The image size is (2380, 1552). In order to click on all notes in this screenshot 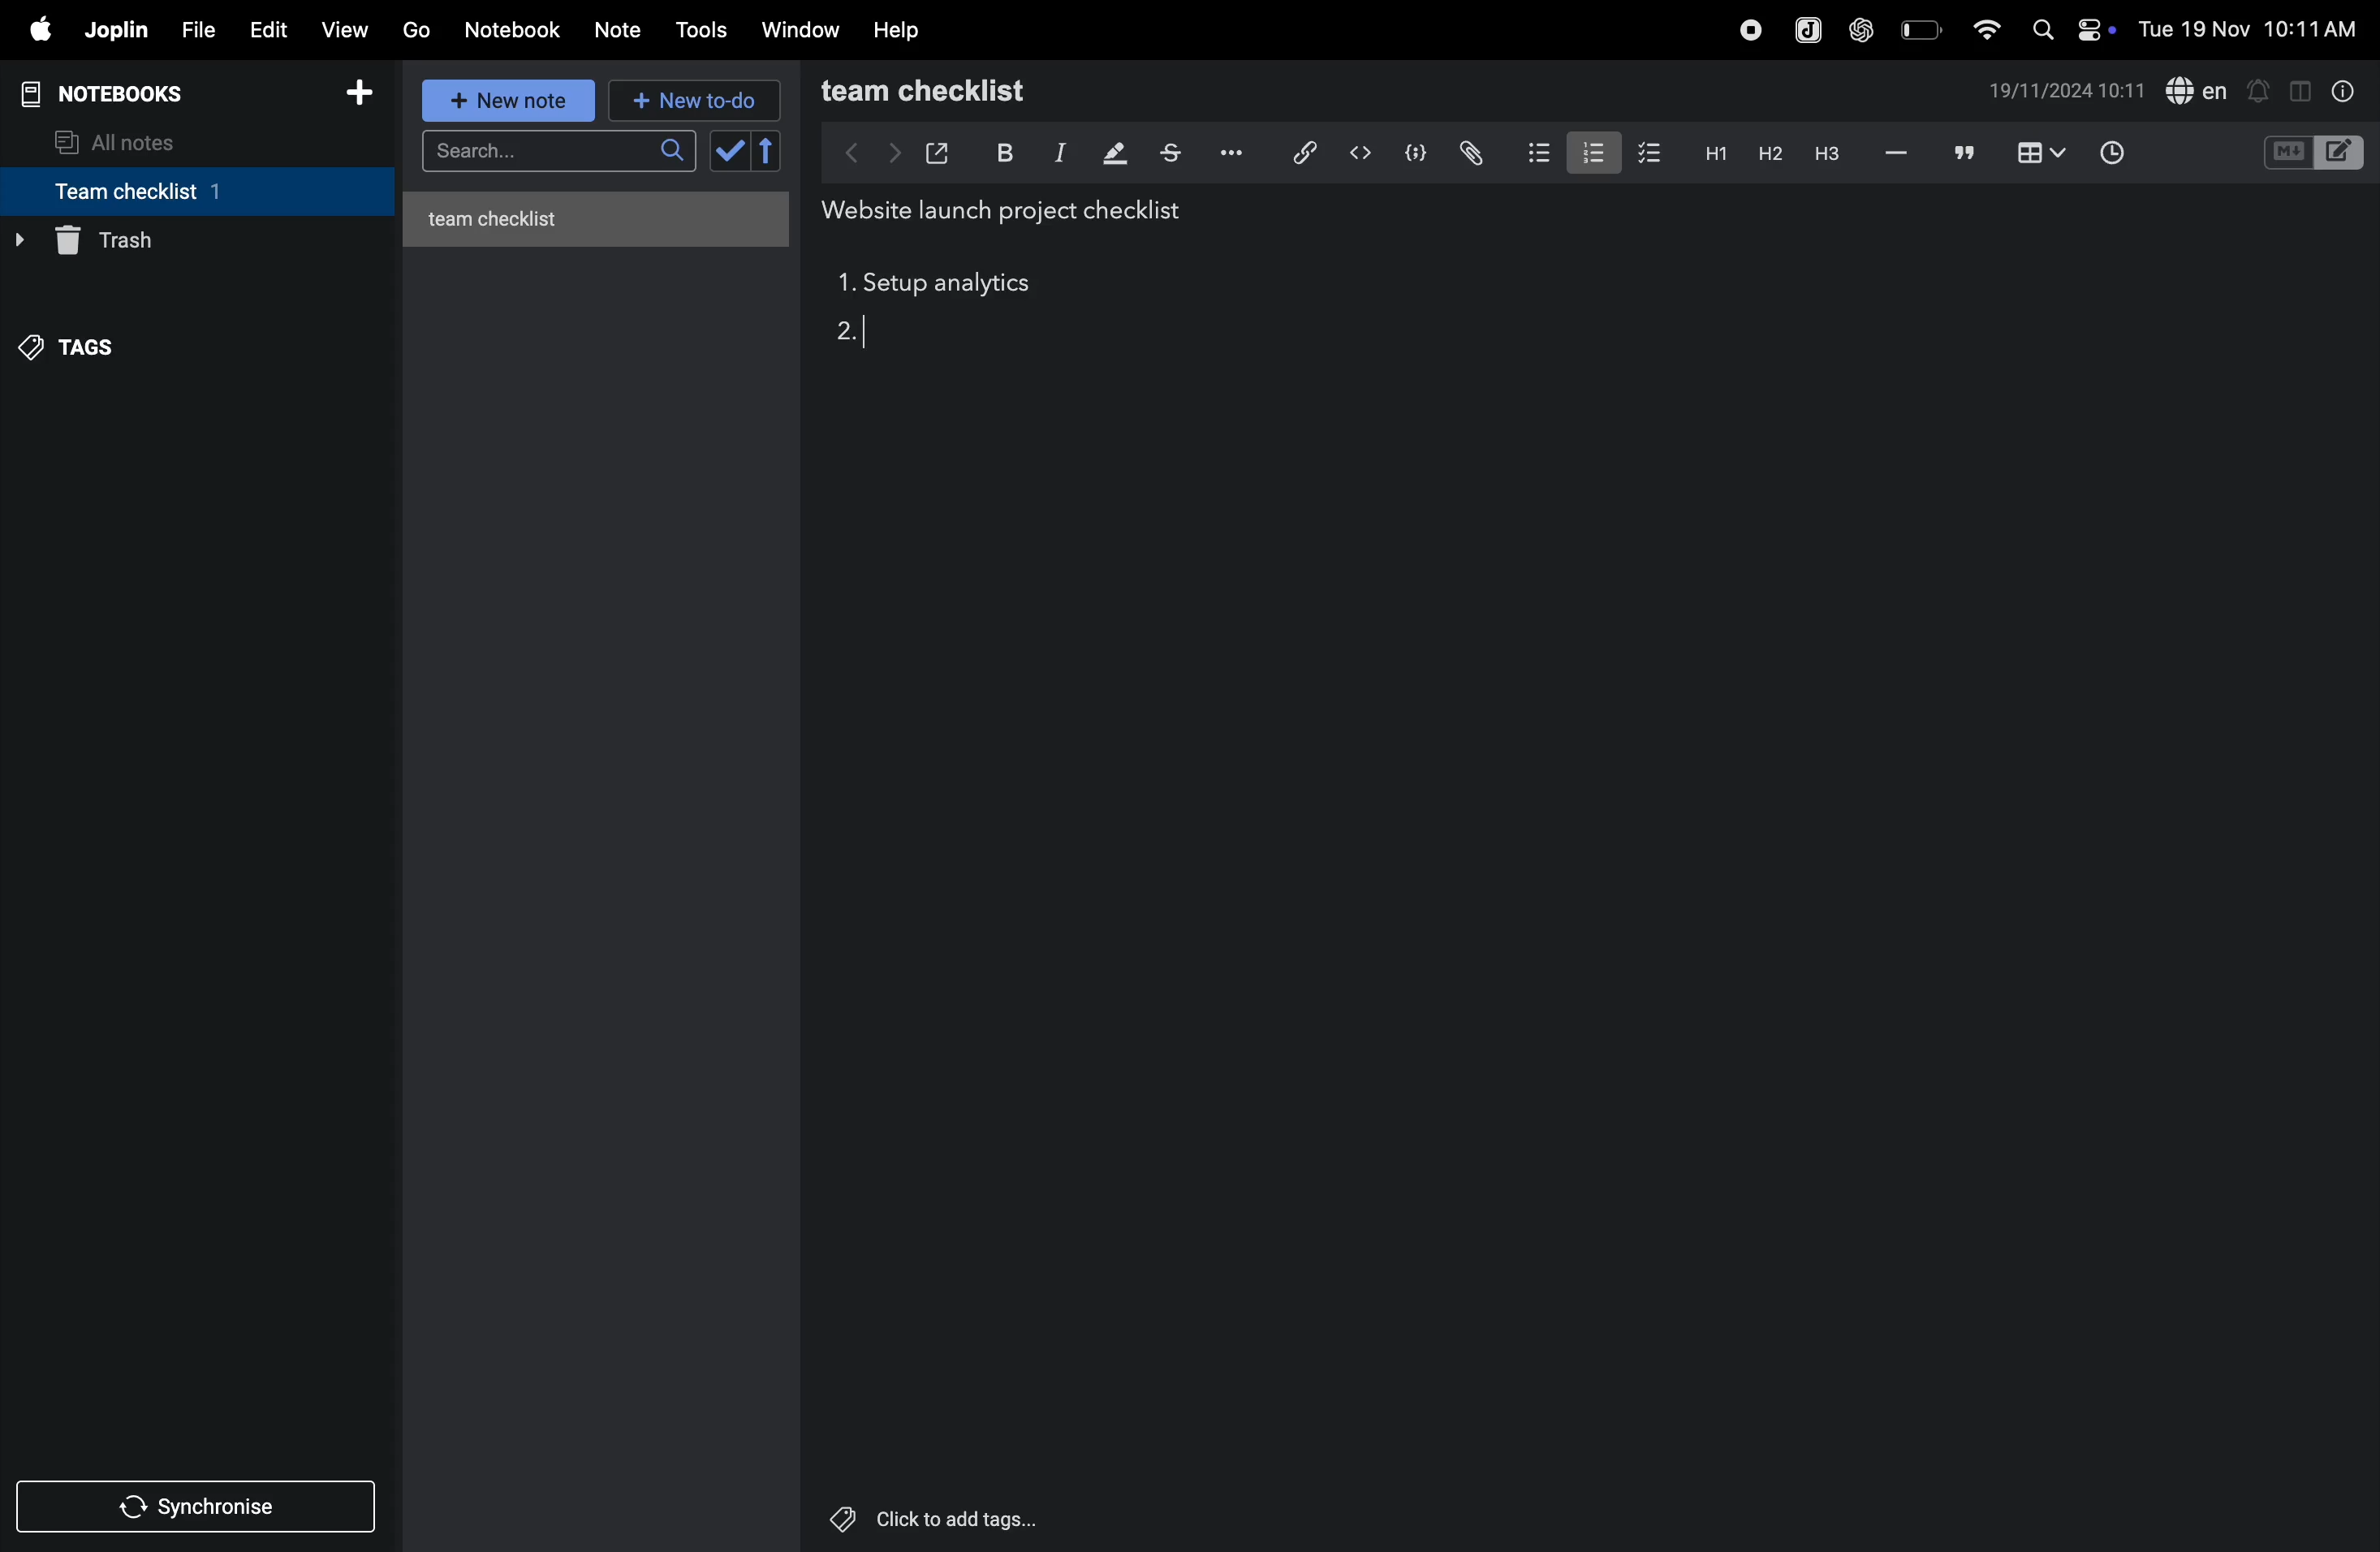, I will do `click(131, 140)`.